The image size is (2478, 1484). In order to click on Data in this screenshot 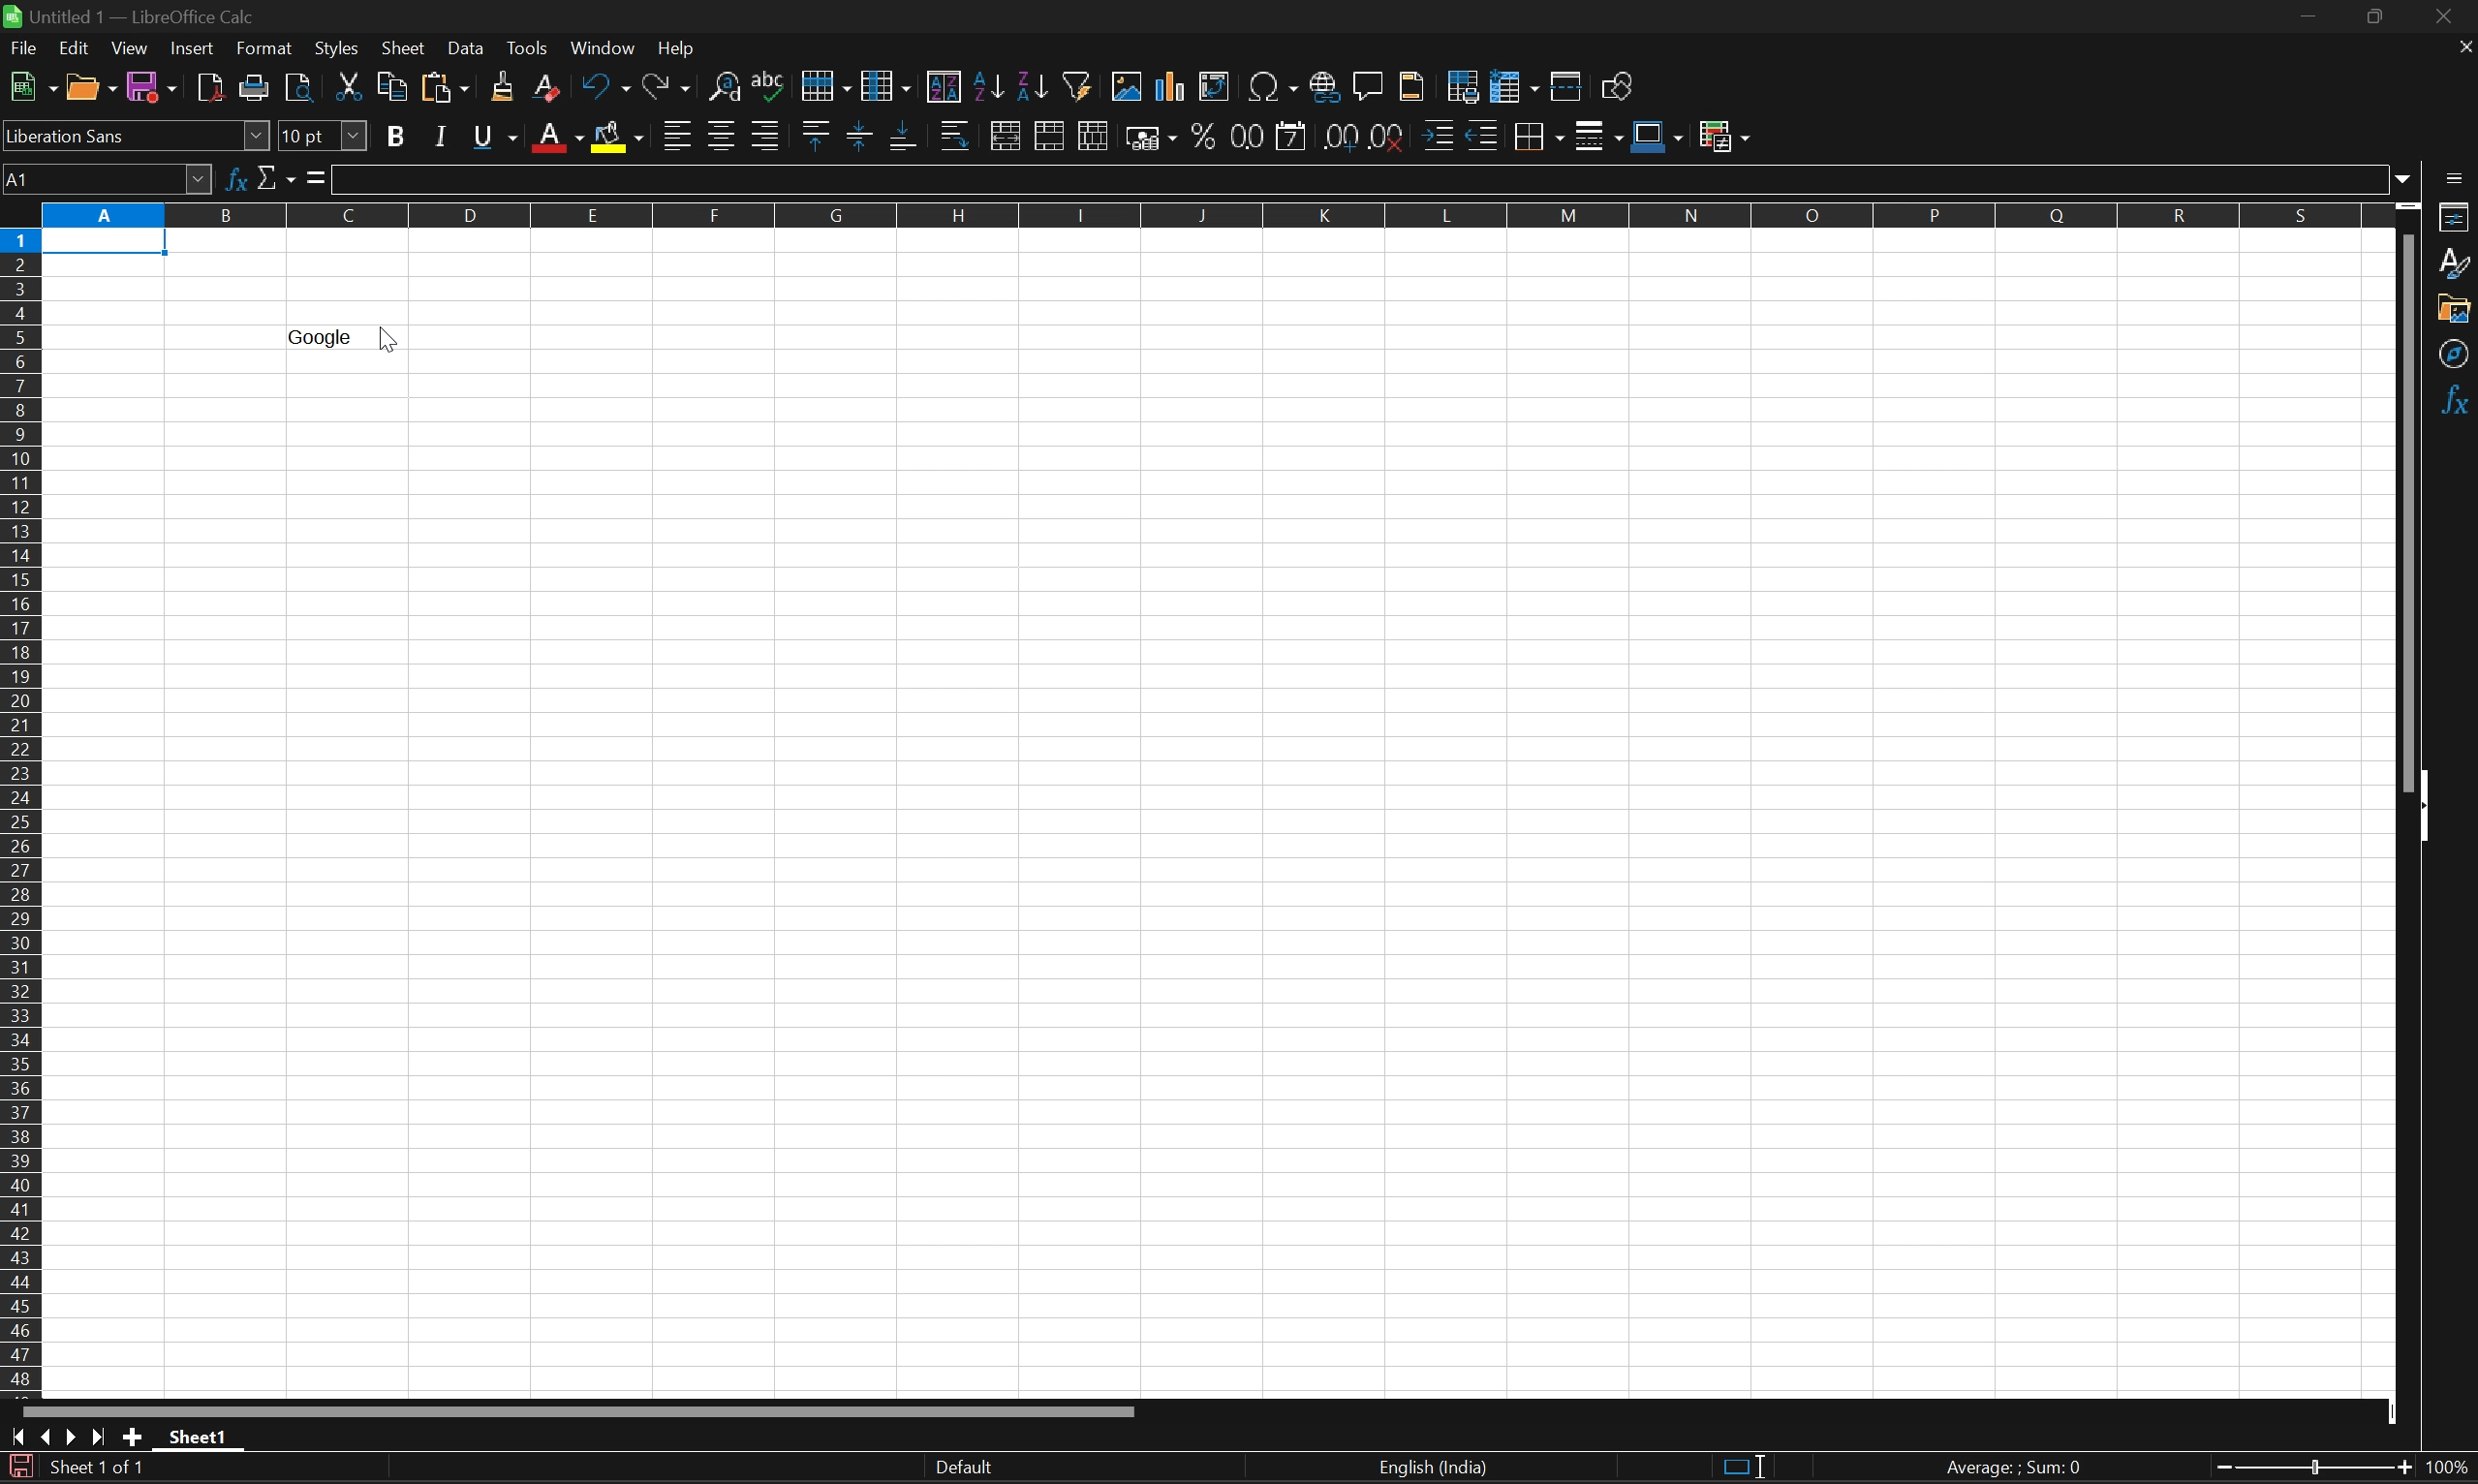, I will do `click(469, 49)`.